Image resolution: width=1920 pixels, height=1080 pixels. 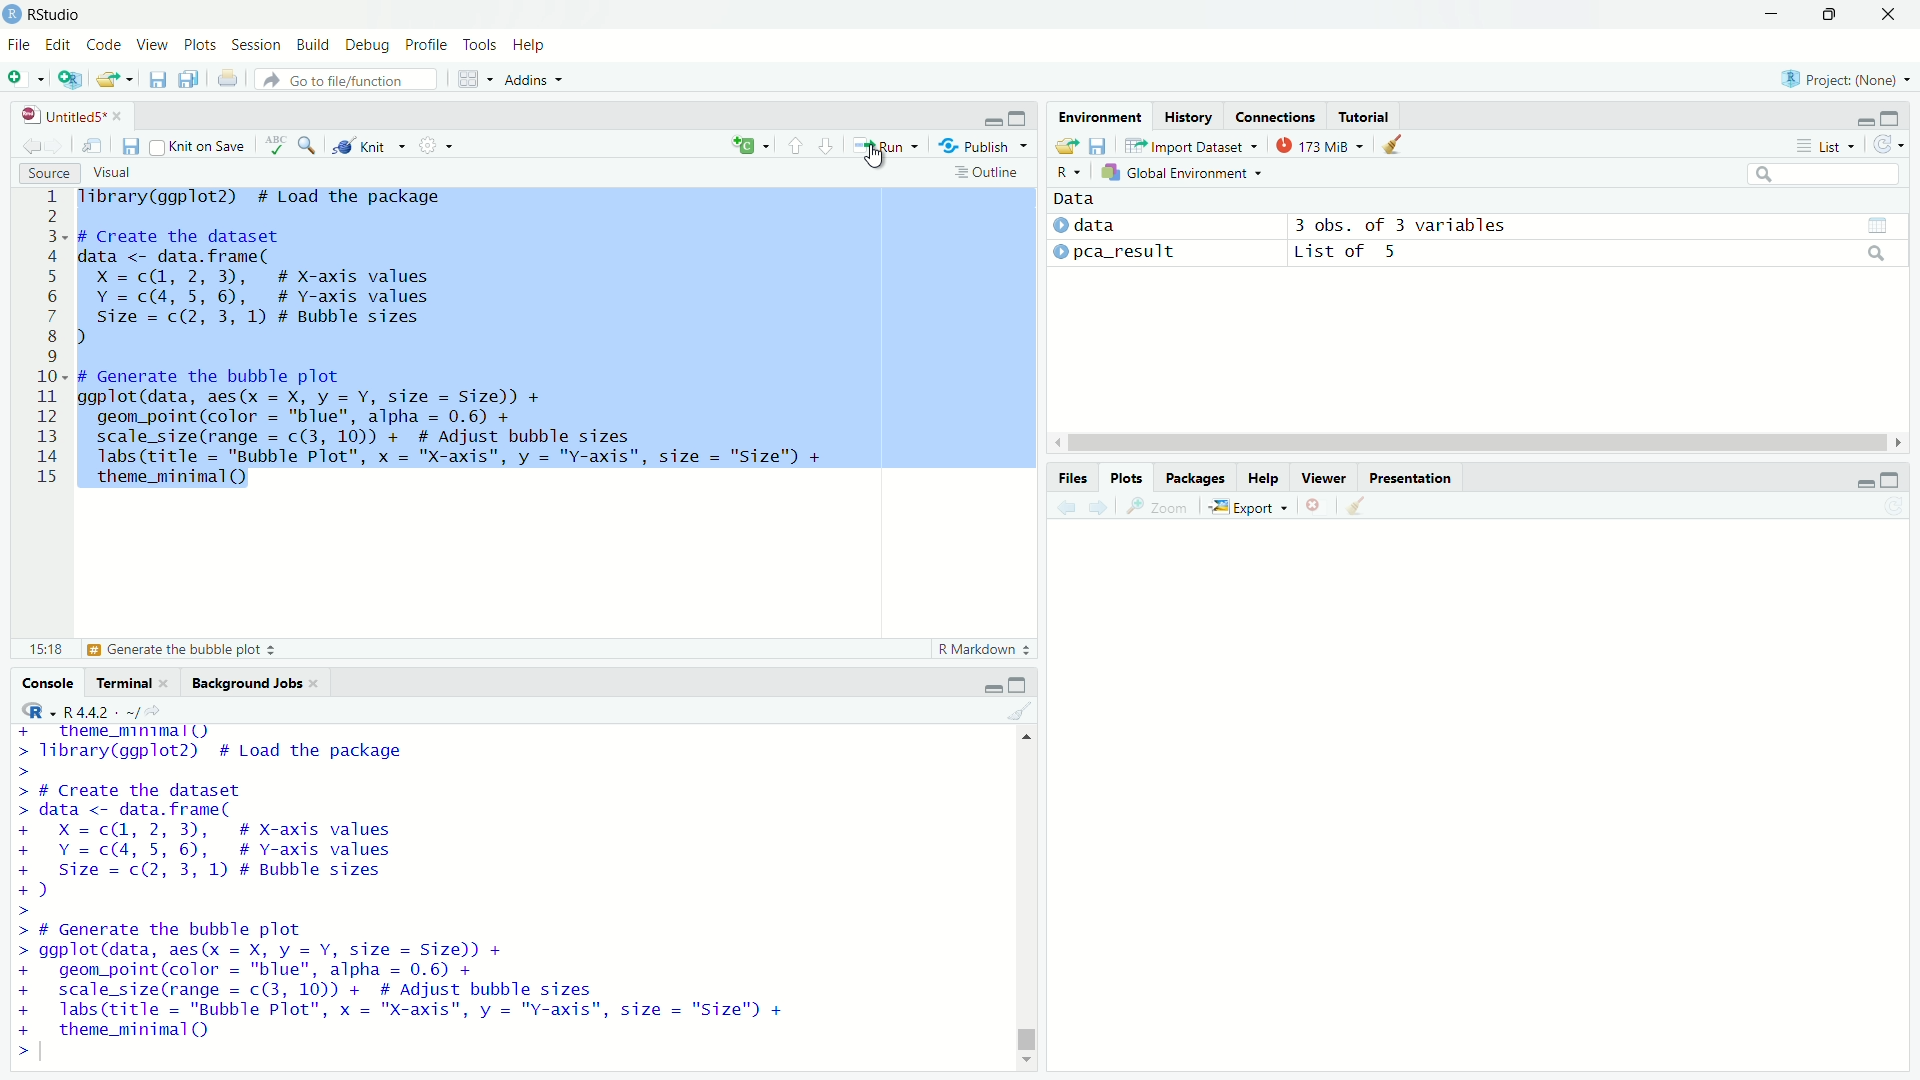 What do you see at coordinates (1893, 479) in the screenshot?
I see `maximize` at bounding box center [1893, 479].